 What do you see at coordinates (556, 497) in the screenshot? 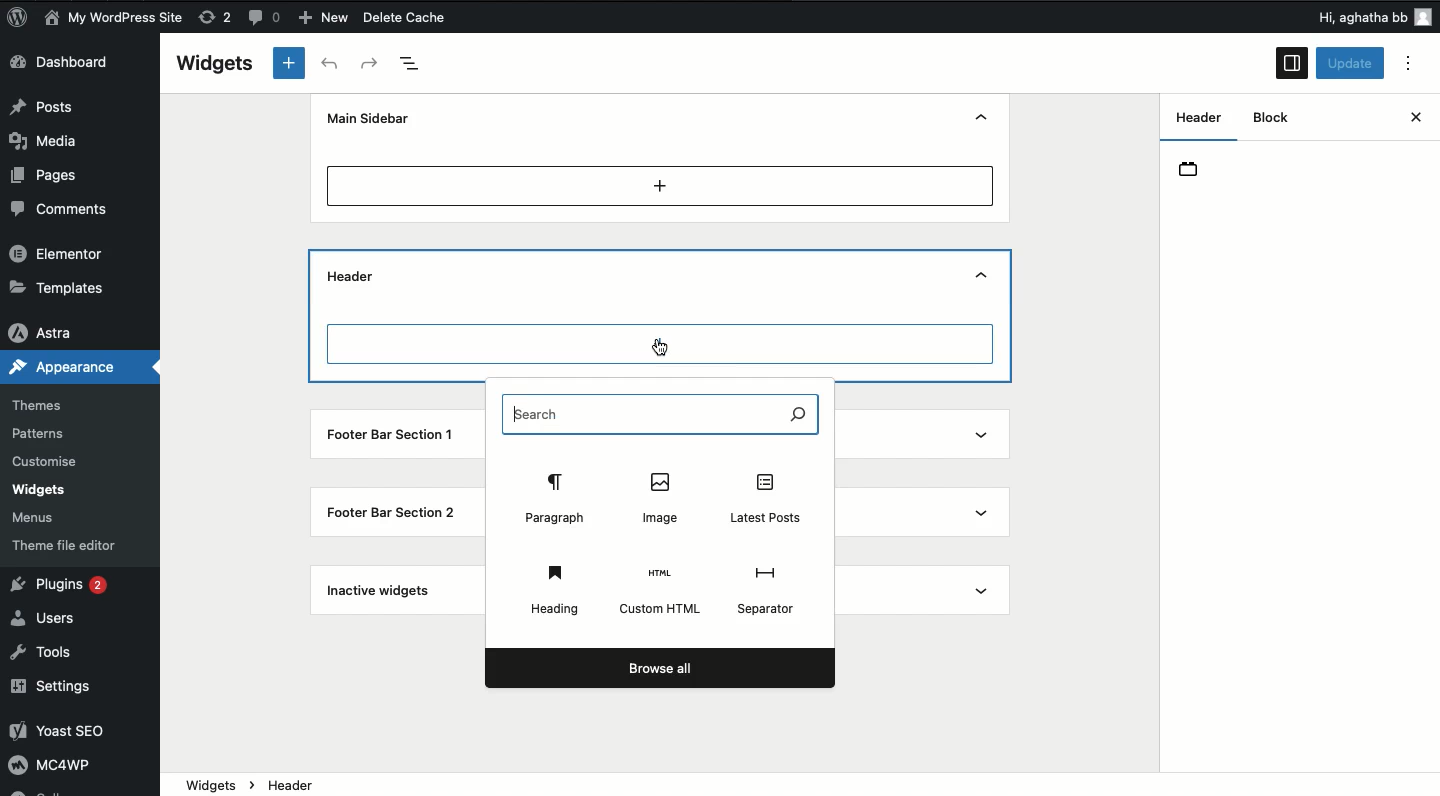
I see `Paragraph` at bounding box center [556, 497].